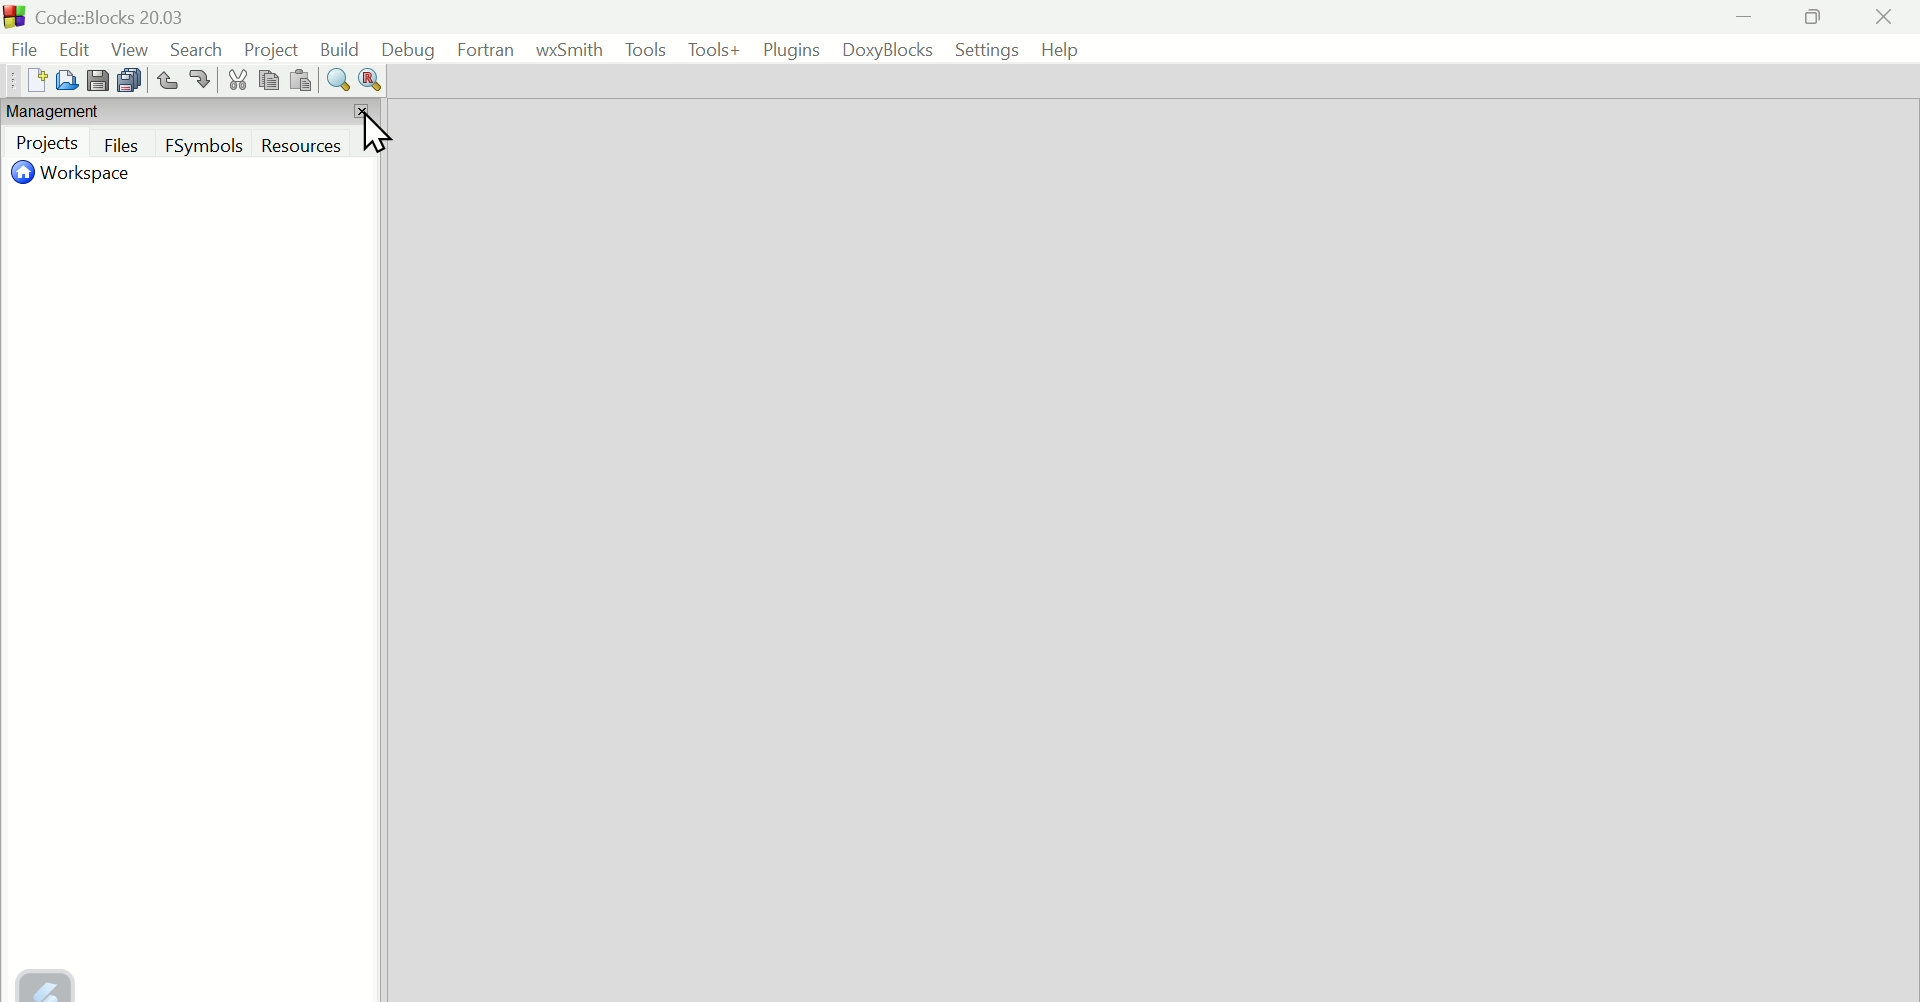  I want to click on Doxyblocks, so click(886, 48).